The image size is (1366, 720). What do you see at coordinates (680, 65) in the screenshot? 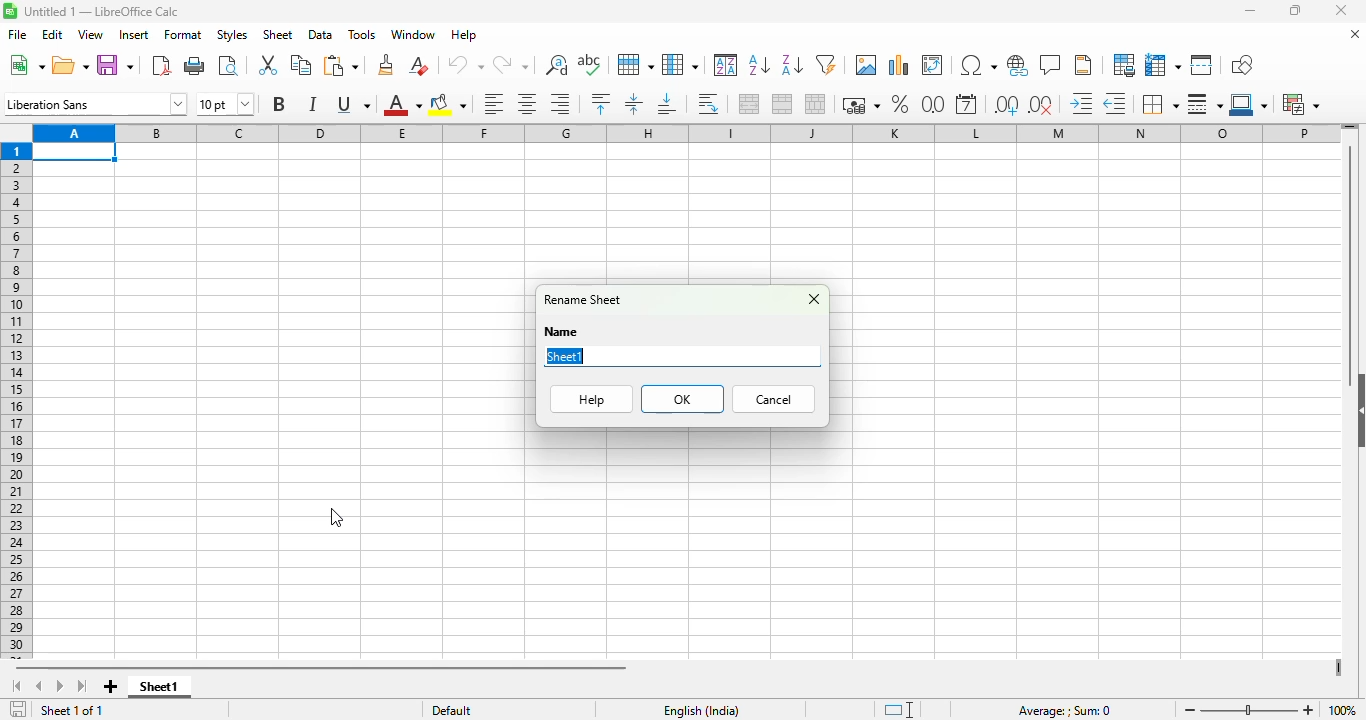
I see `column` at bounding box center [680, 65].